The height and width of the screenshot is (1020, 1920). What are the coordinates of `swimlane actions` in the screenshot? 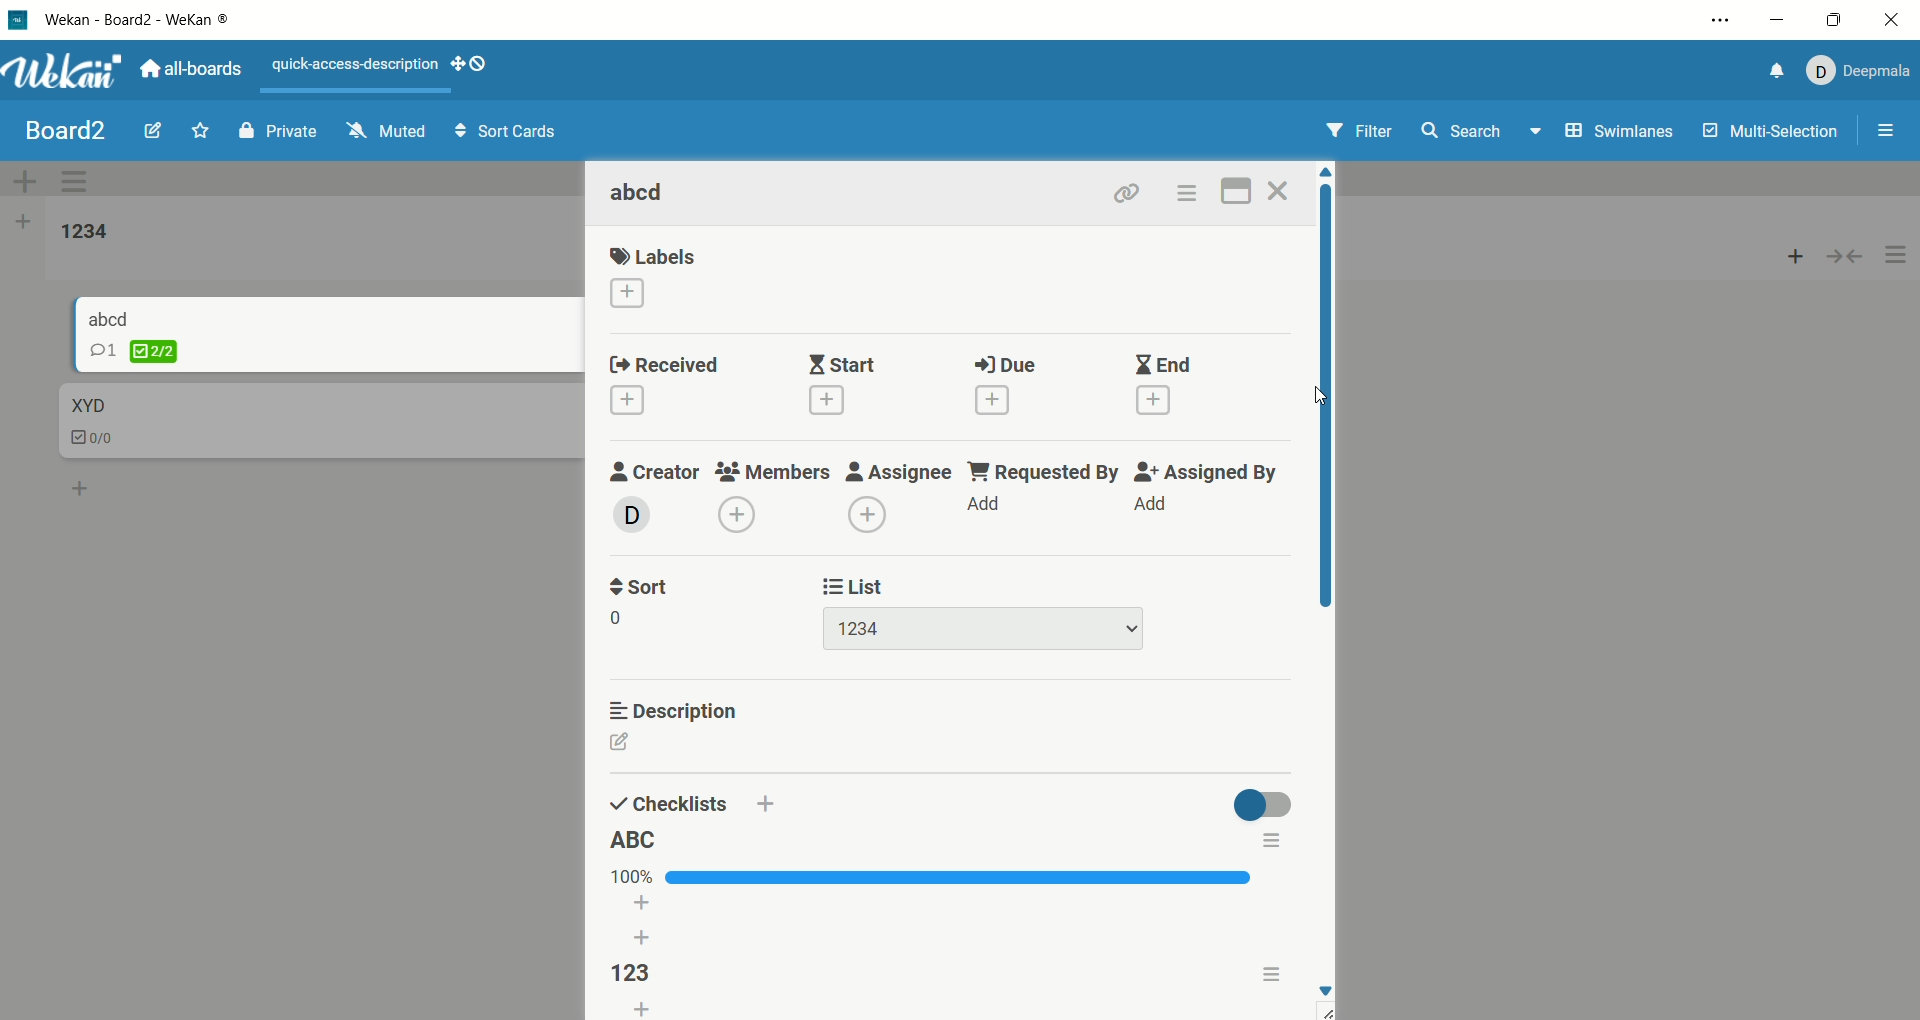 It's located at (79, 183).